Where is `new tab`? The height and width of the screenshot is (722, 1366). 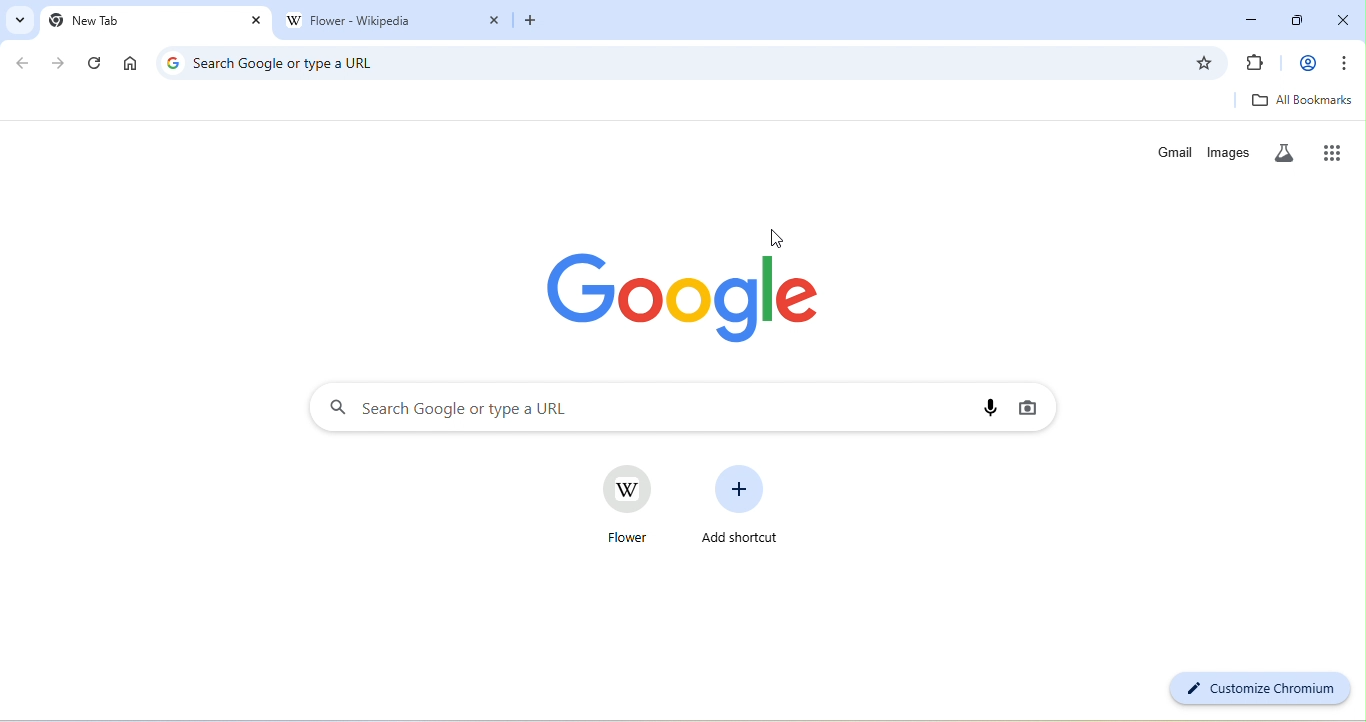
new tab is located at coordinates (144, 21).